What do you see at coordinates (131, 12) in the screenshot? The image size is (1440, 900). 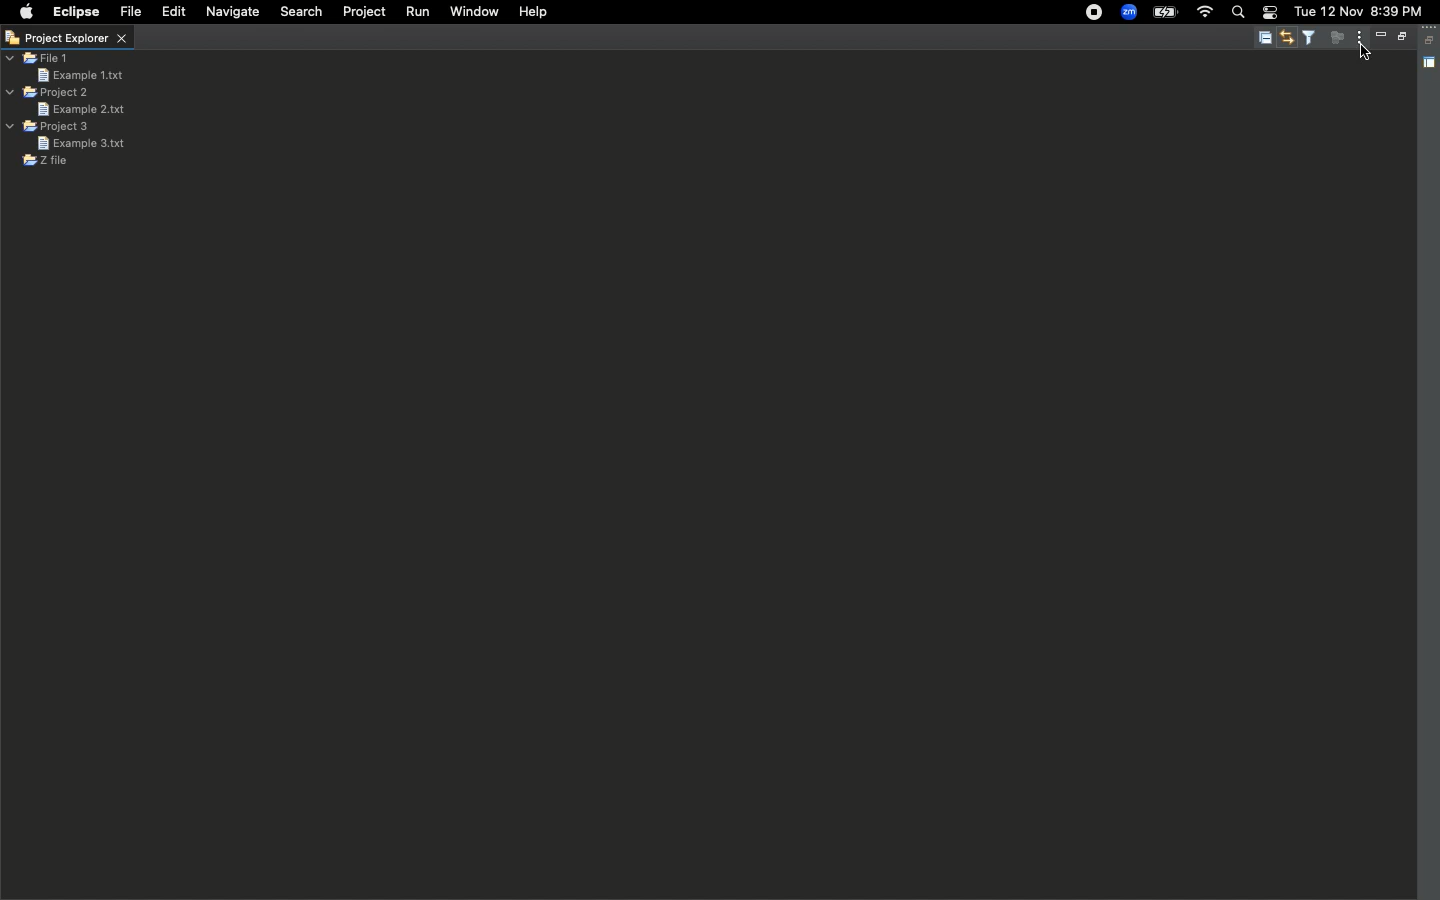 I see `File` at bounding box center [131, 12].